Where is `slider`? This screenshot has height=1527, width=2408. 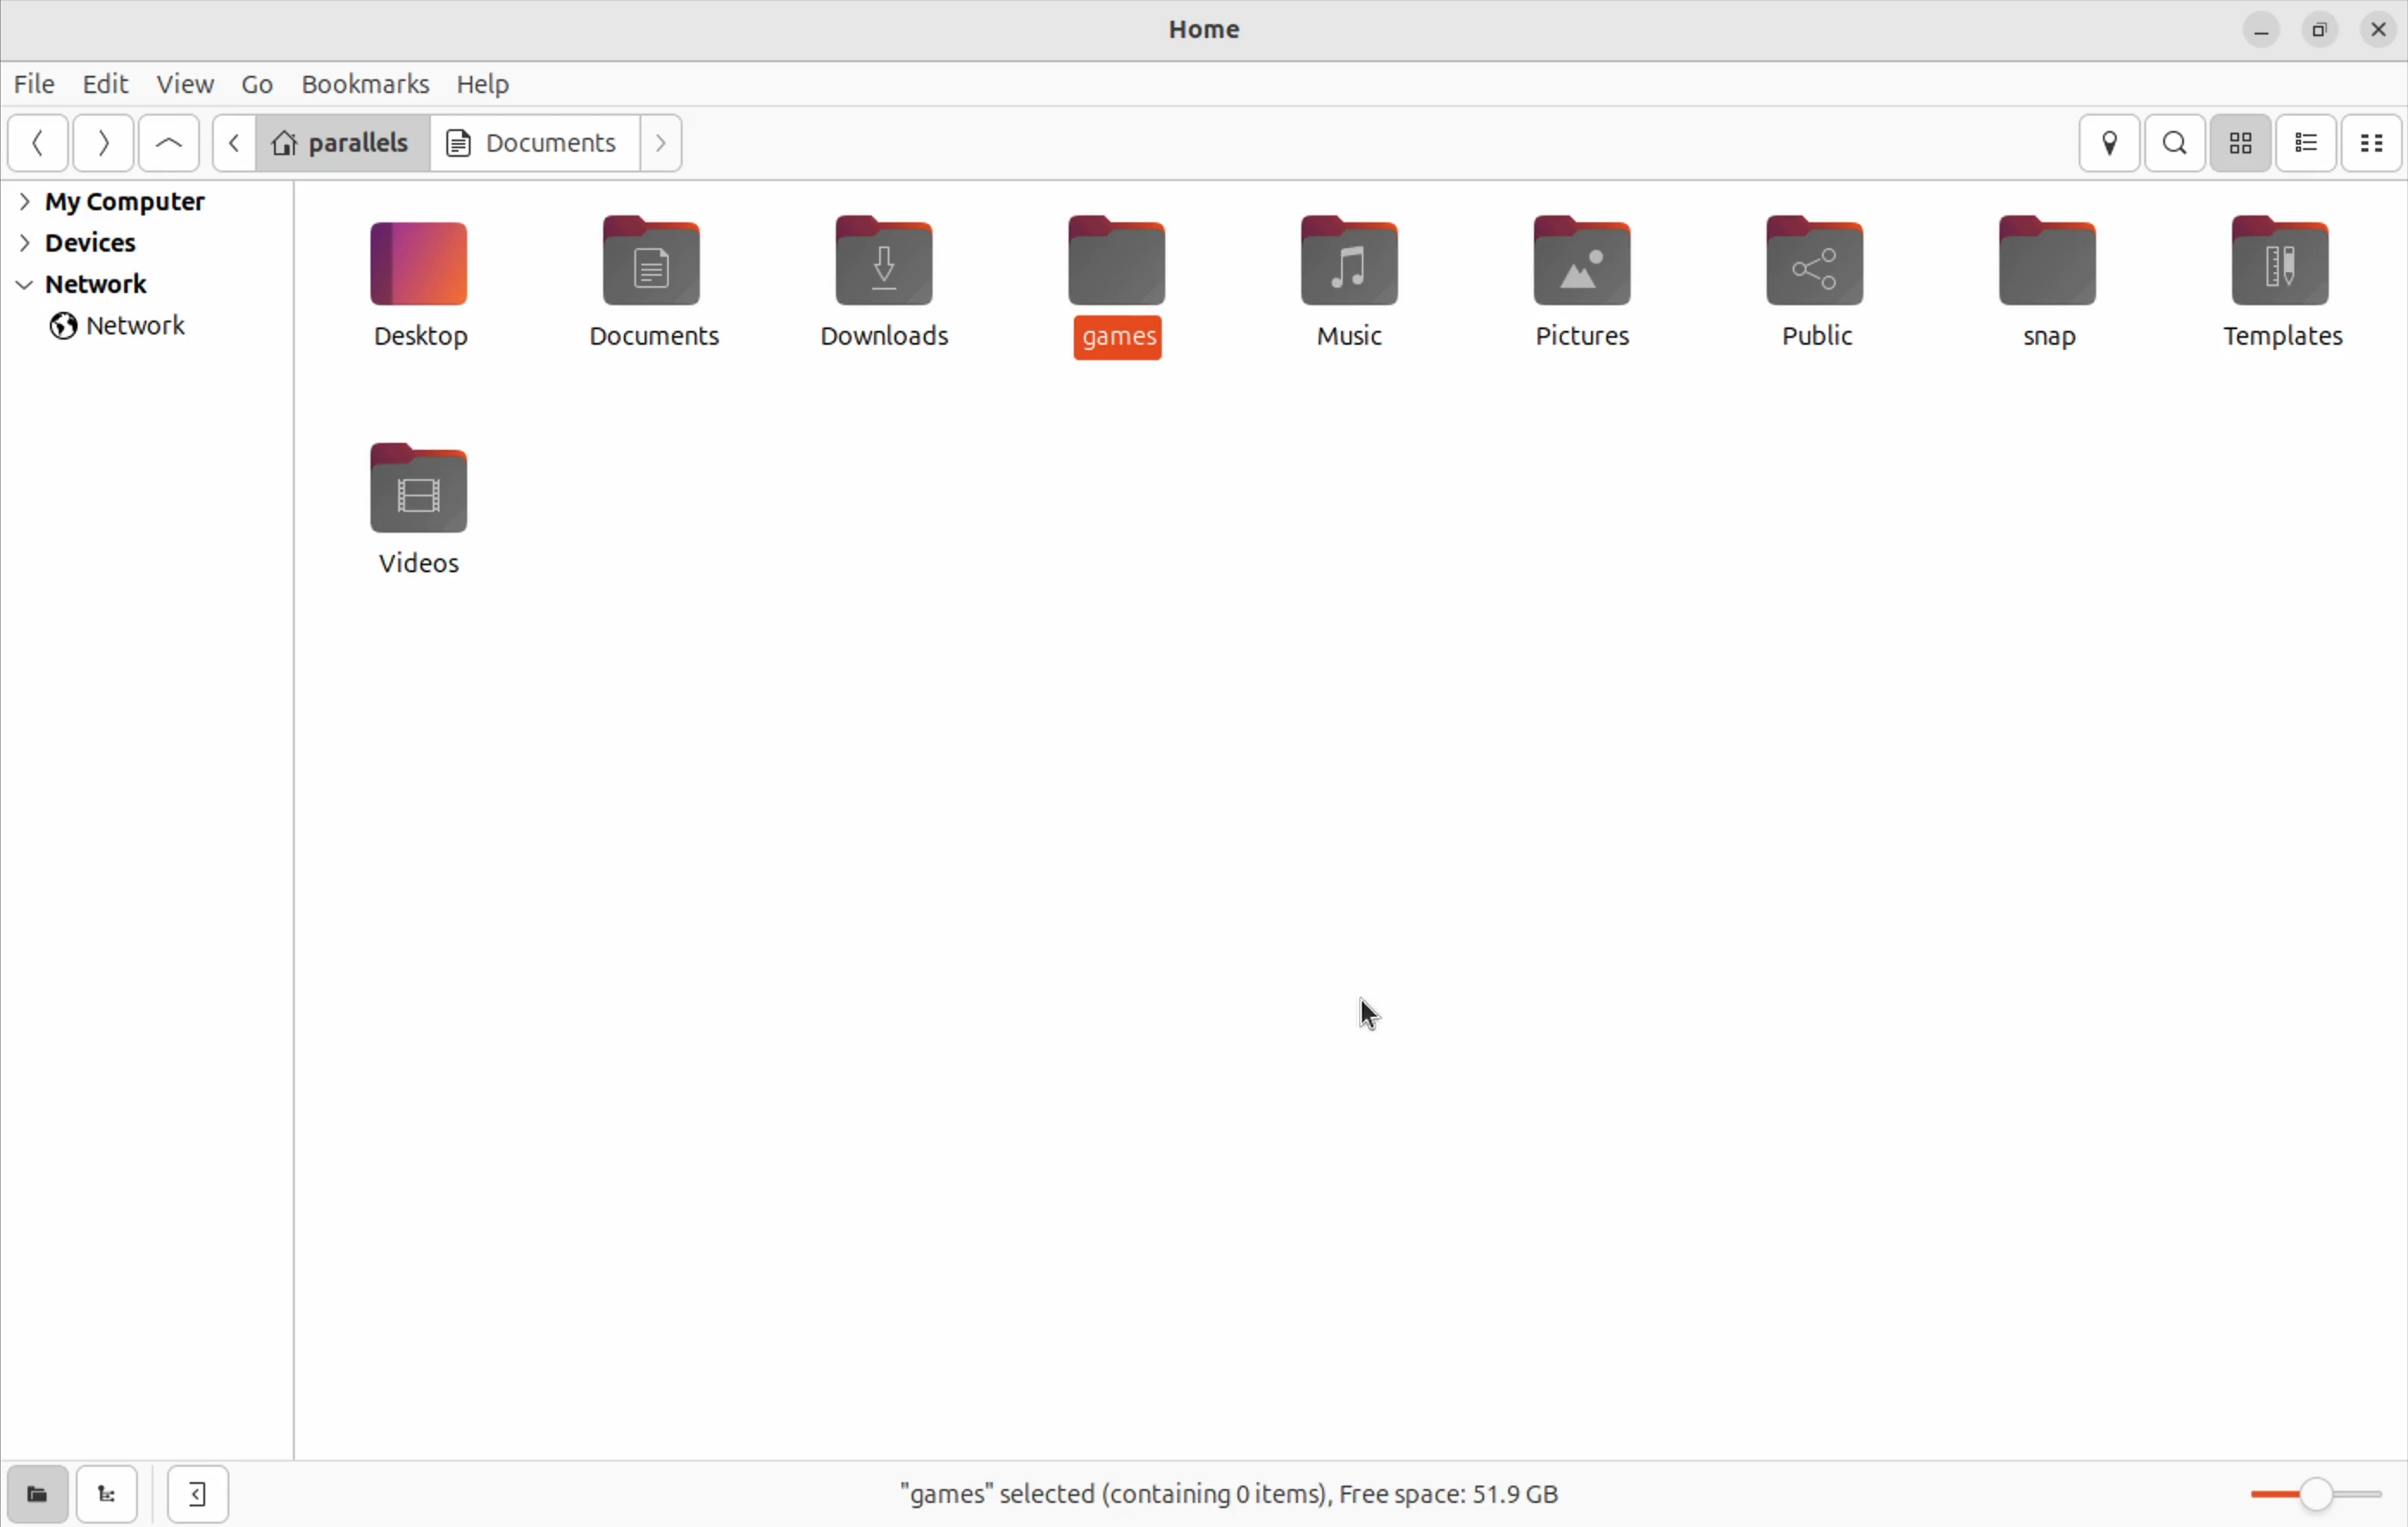
slider is located at coordinates (2322, 1494).